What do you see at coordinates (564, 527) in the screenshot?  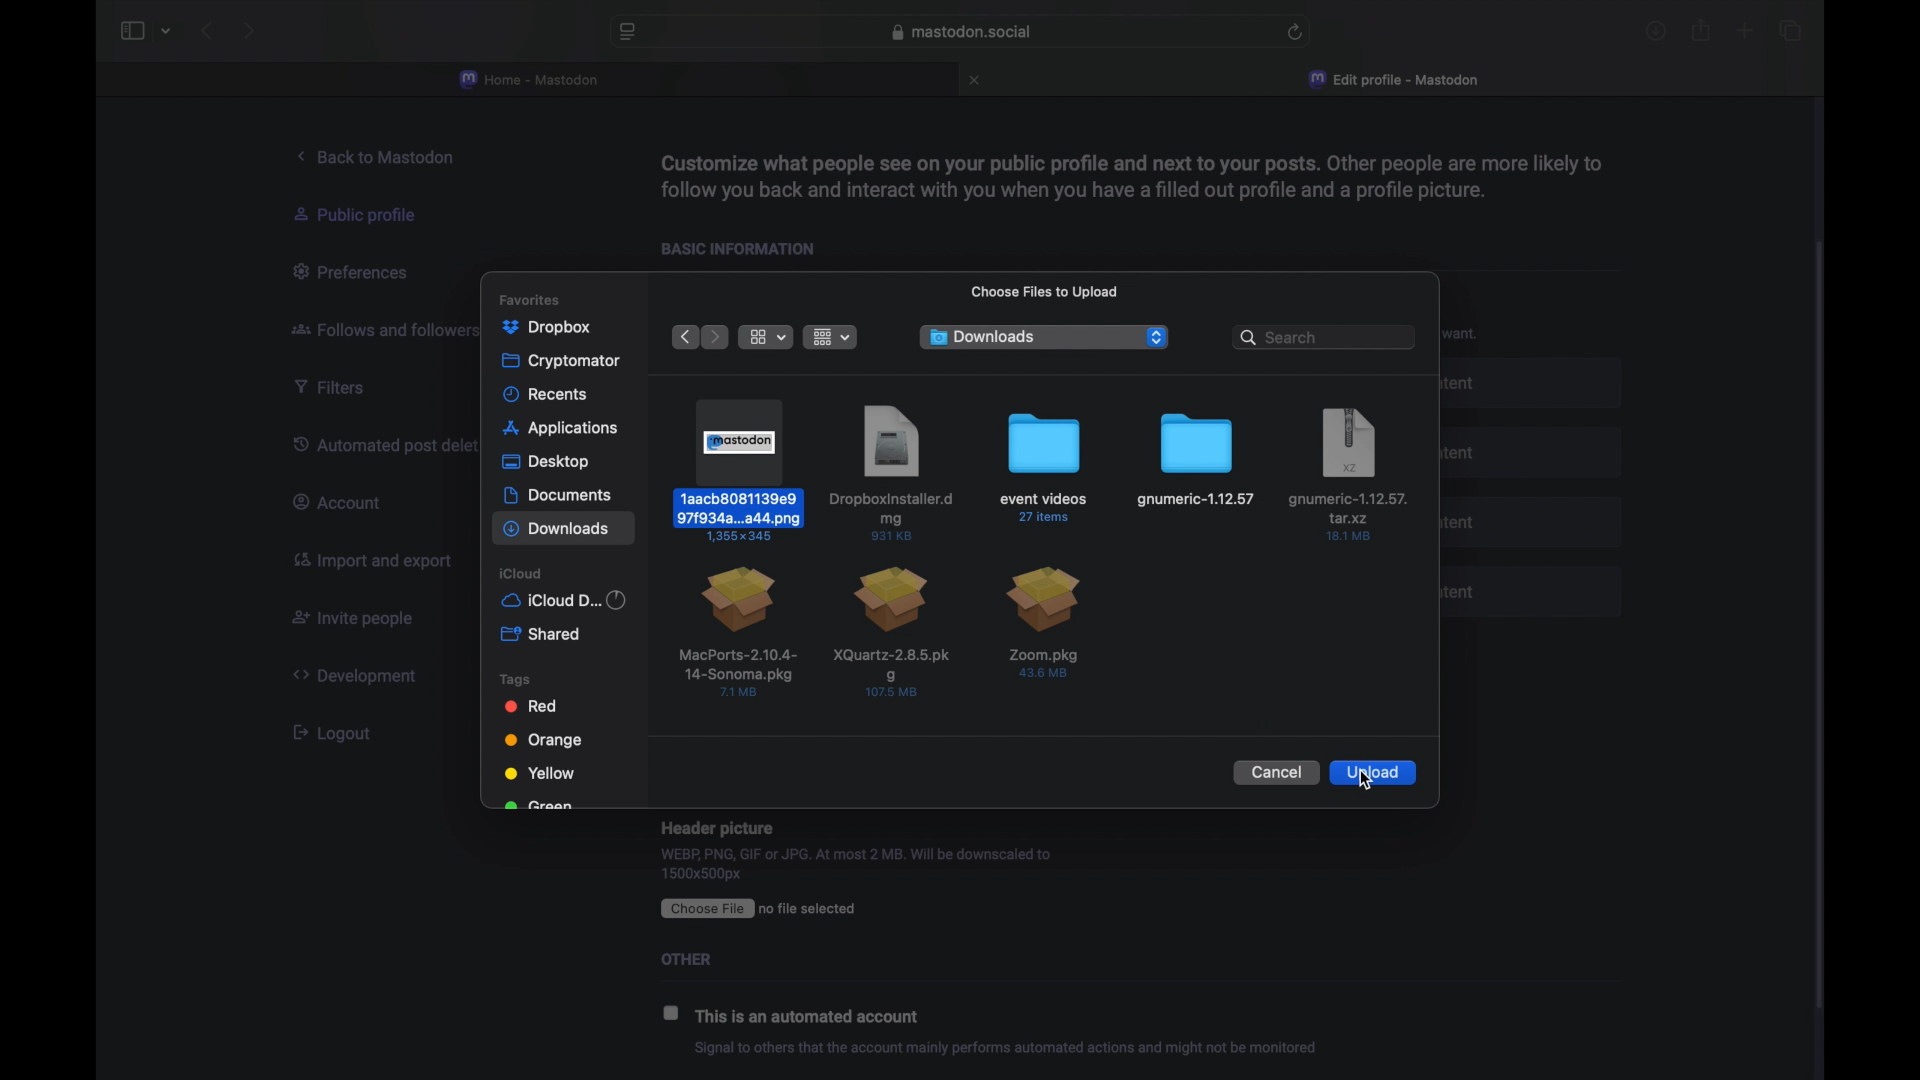 I see `downloads highlighted` at bounding box center [564, 527].